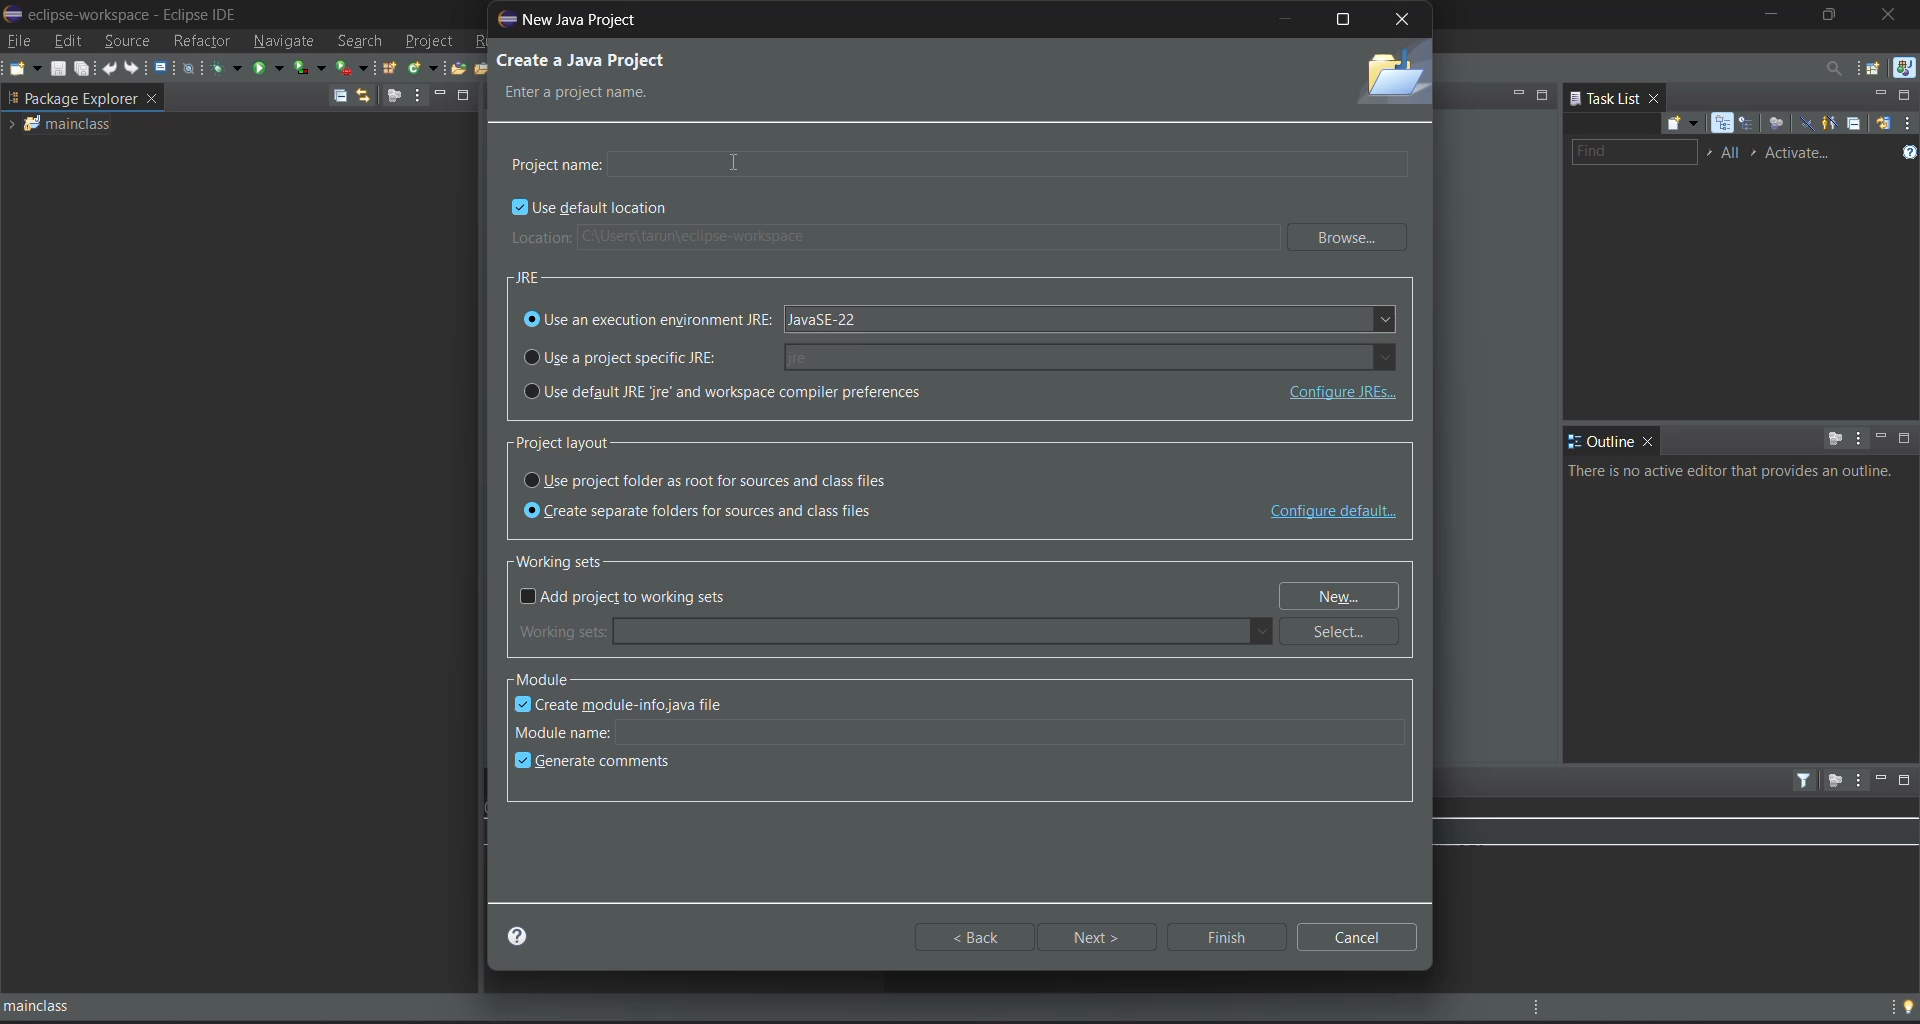 The height and width of the screenshot is (1024, 1920). Describe the element at coordinates (425, 67) in the screenshot. I see `new java class` at that location.